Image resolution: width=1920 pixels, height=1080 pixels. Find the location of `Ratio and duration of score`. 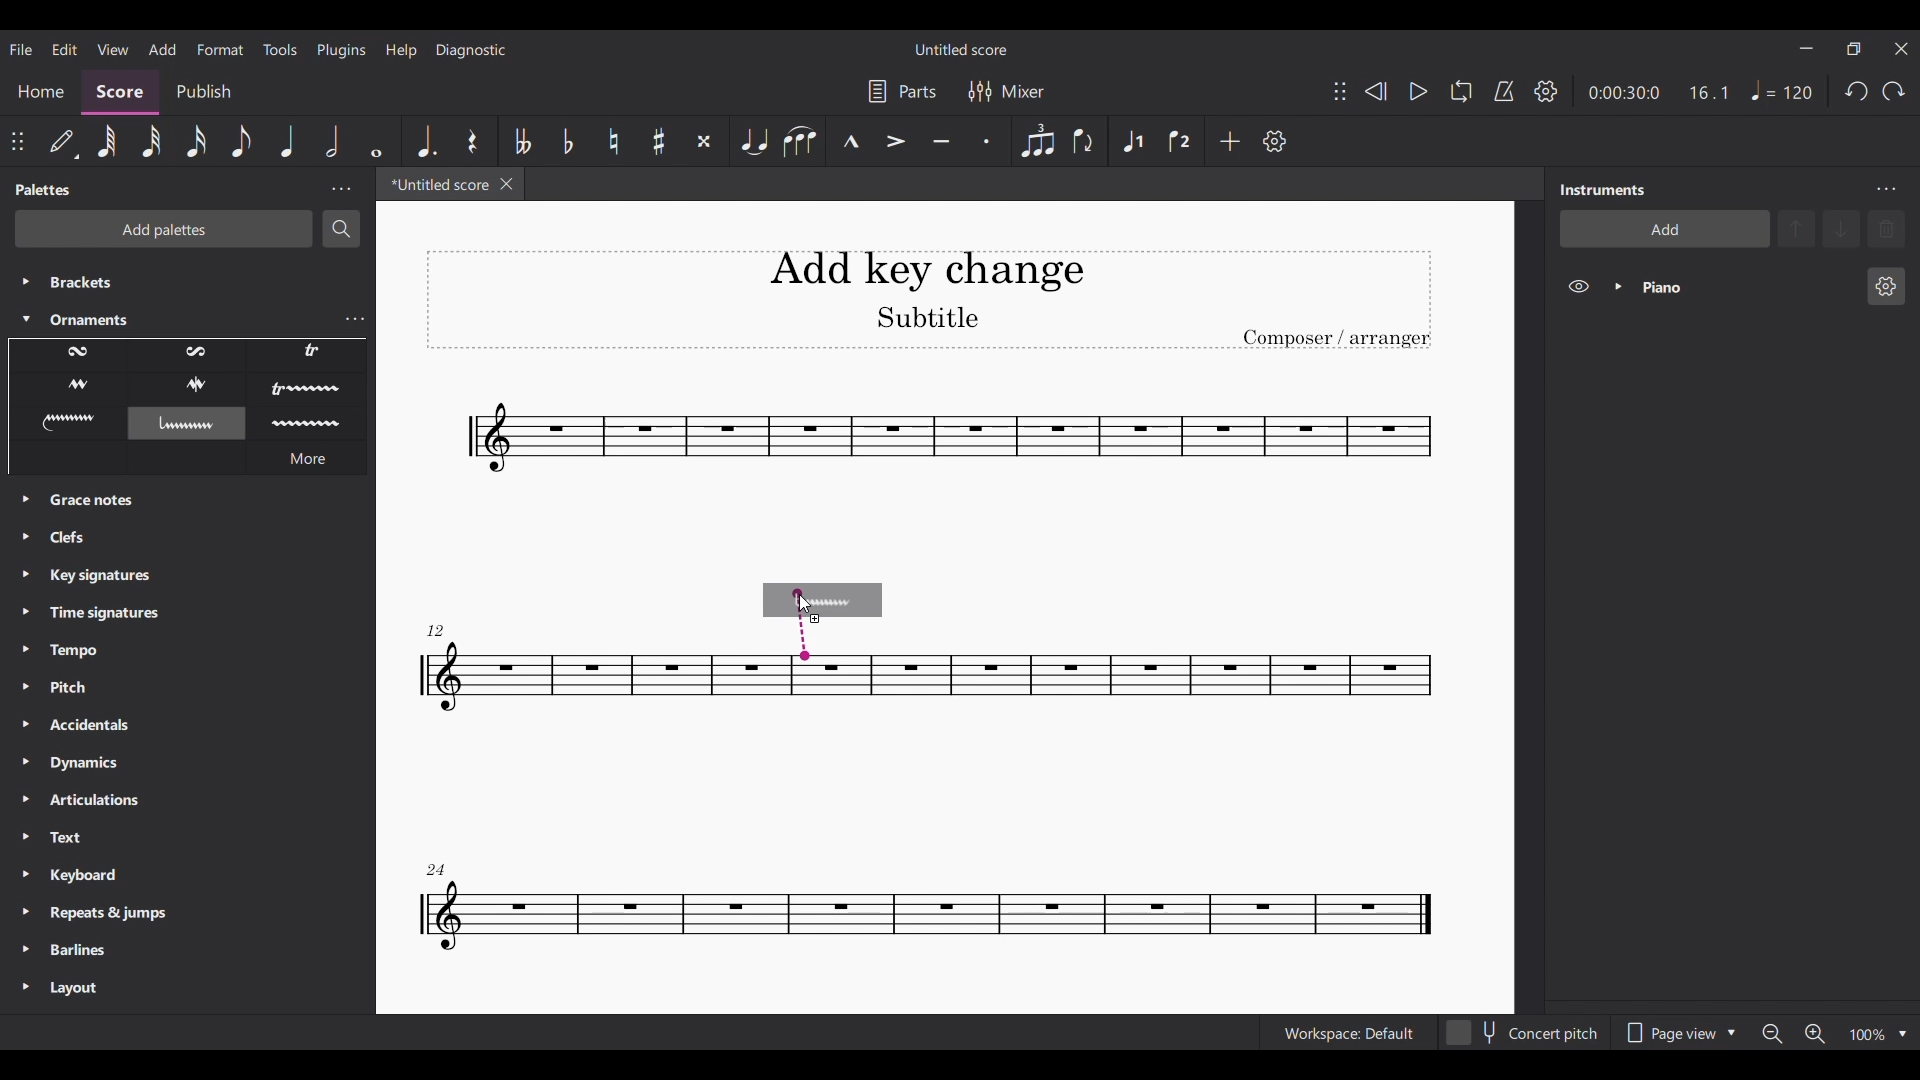

Ratio and duration of score is located at coordinates (1658, 92).